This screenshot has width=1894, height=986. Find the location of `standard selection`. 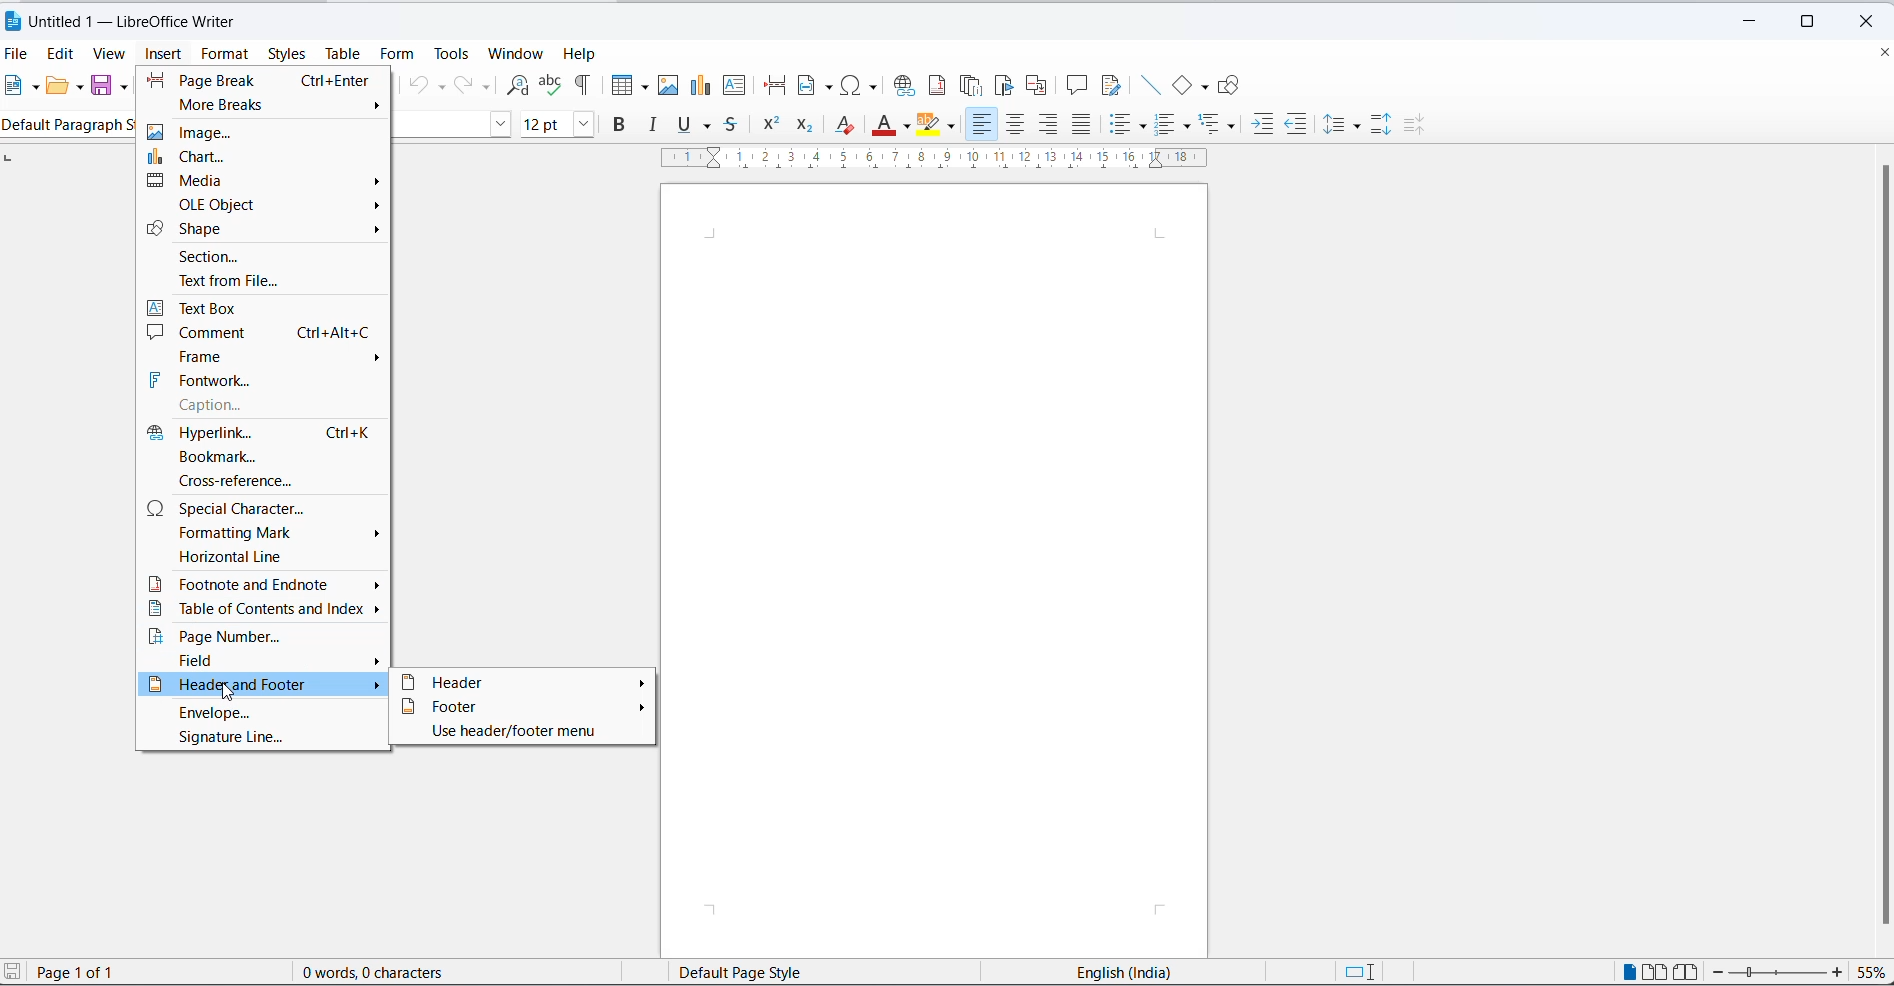

standard selection is located at coordinates (1363, 973).